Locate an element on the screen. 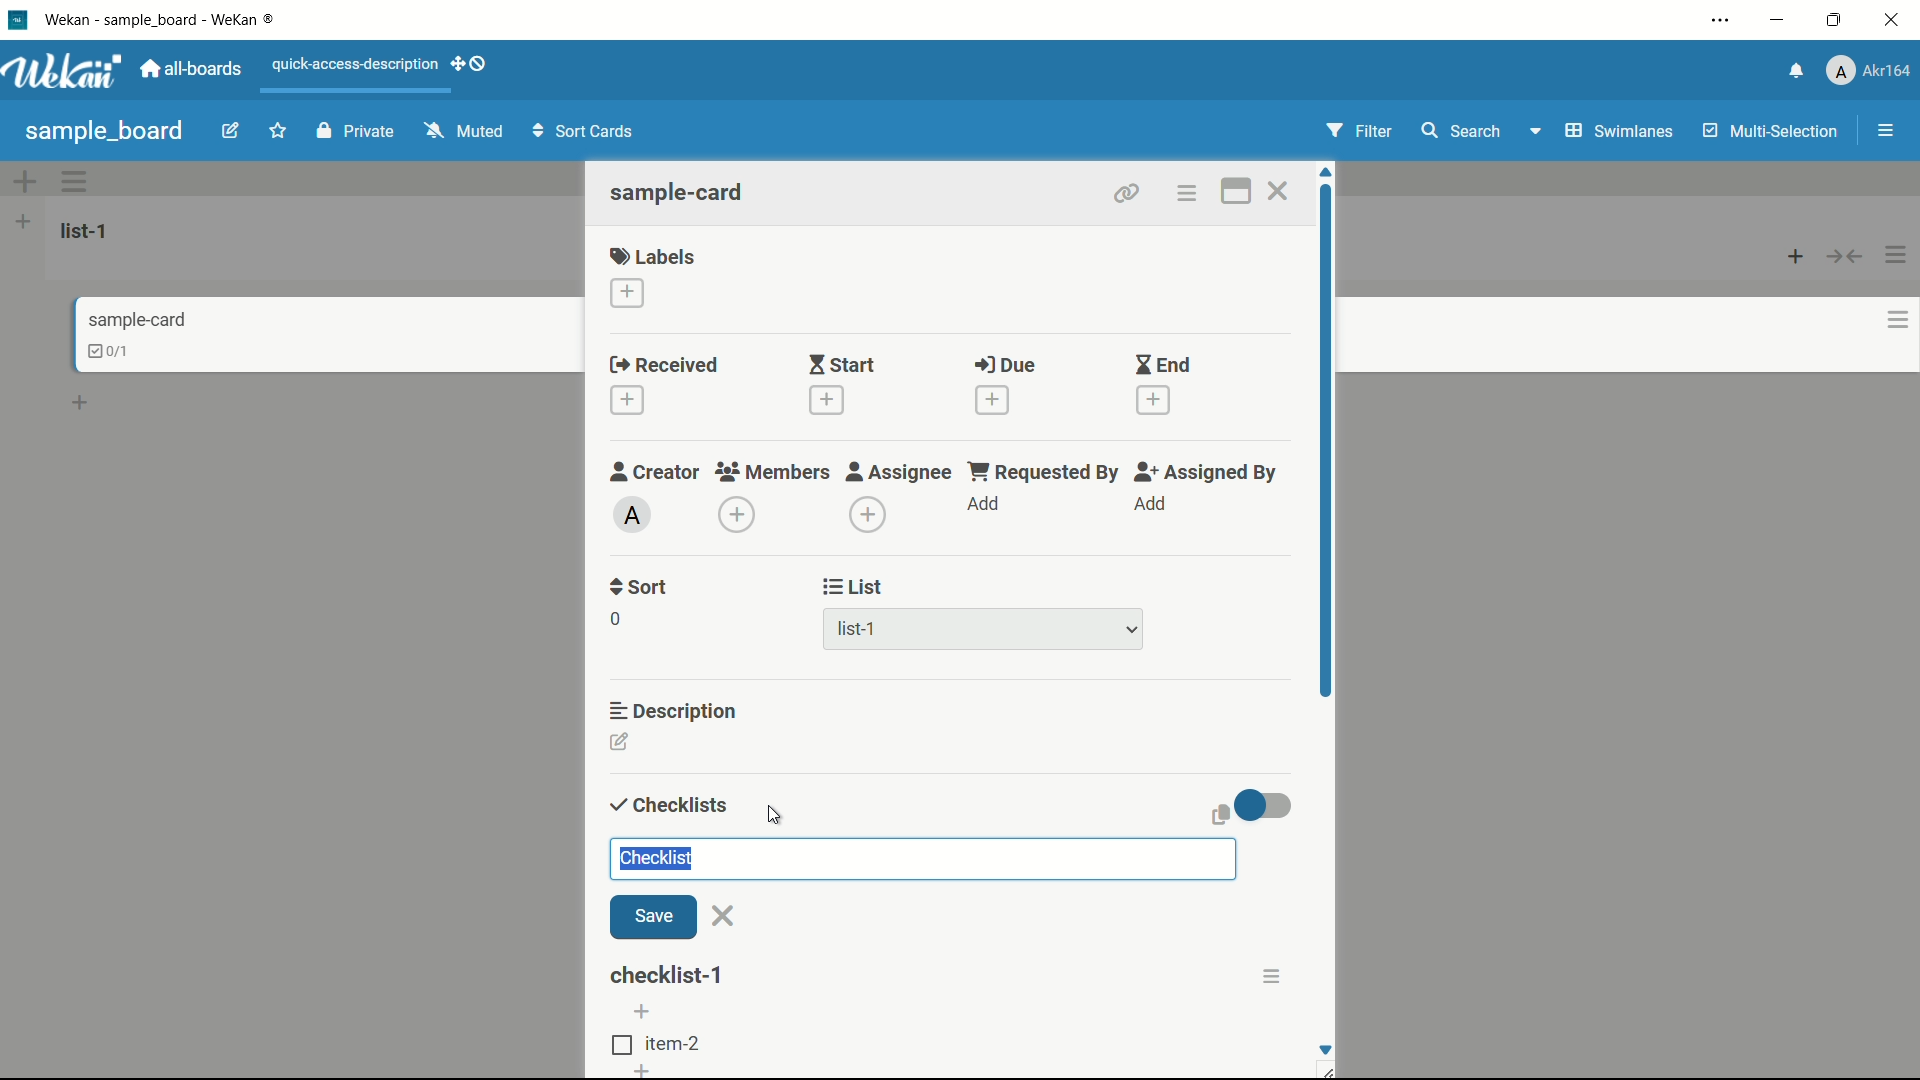 Image resolution: width=1920 pixels, height=1080 pixels. end is located at coordinates (1162, 366).